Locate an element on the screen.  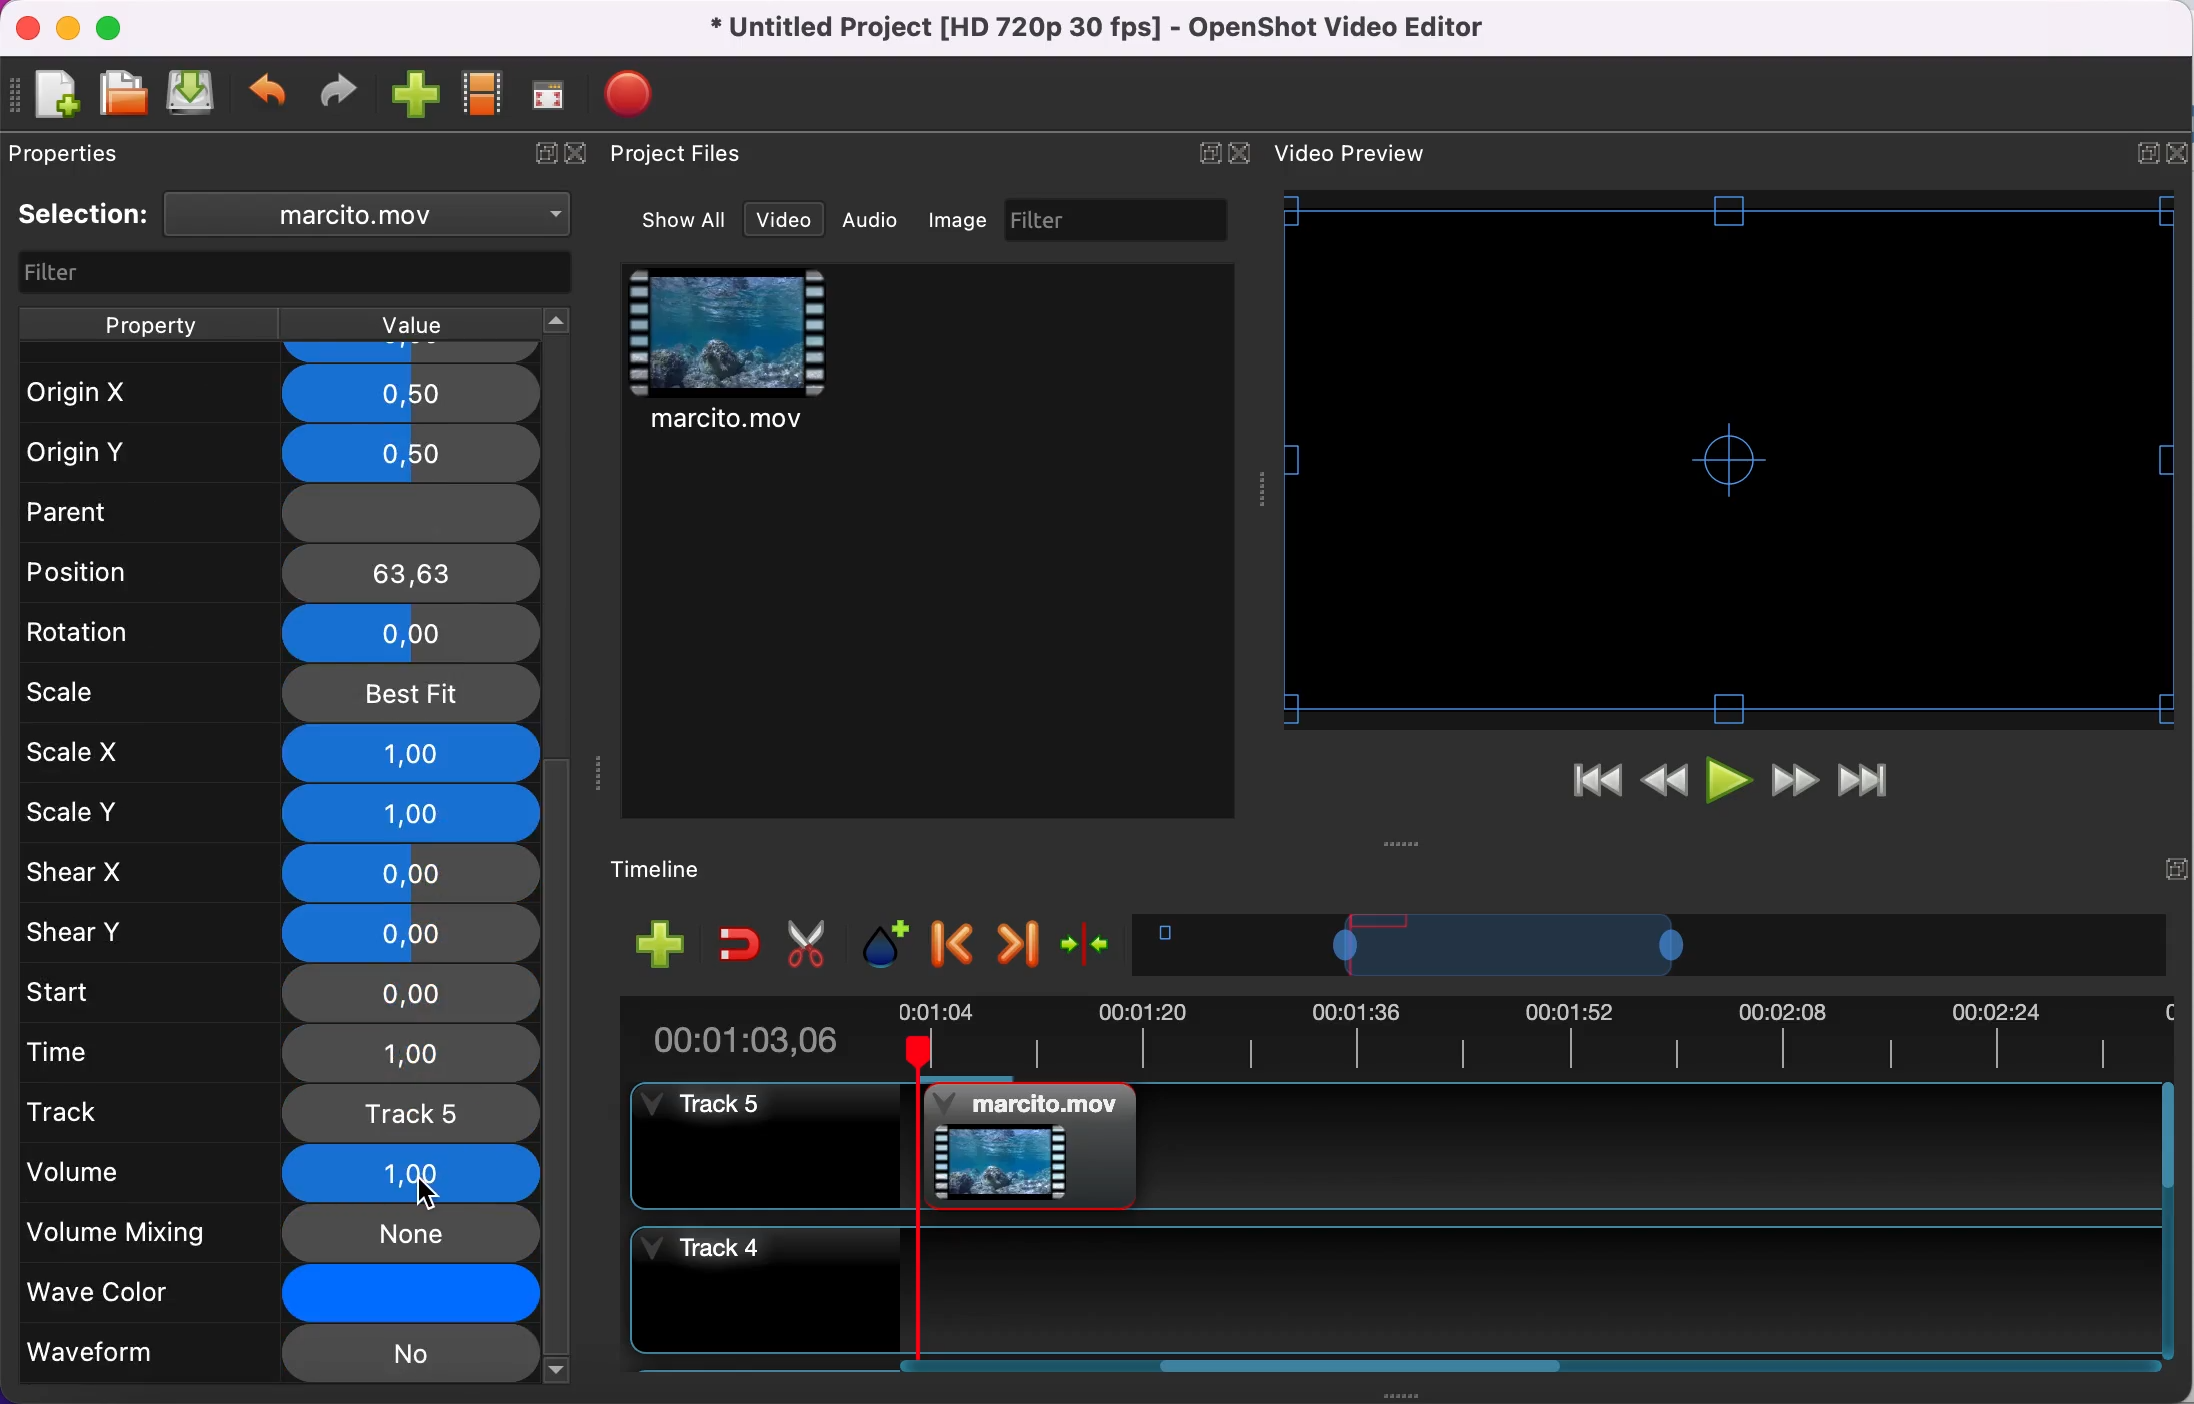
shear y 0 is located at coordinates (282, 933).